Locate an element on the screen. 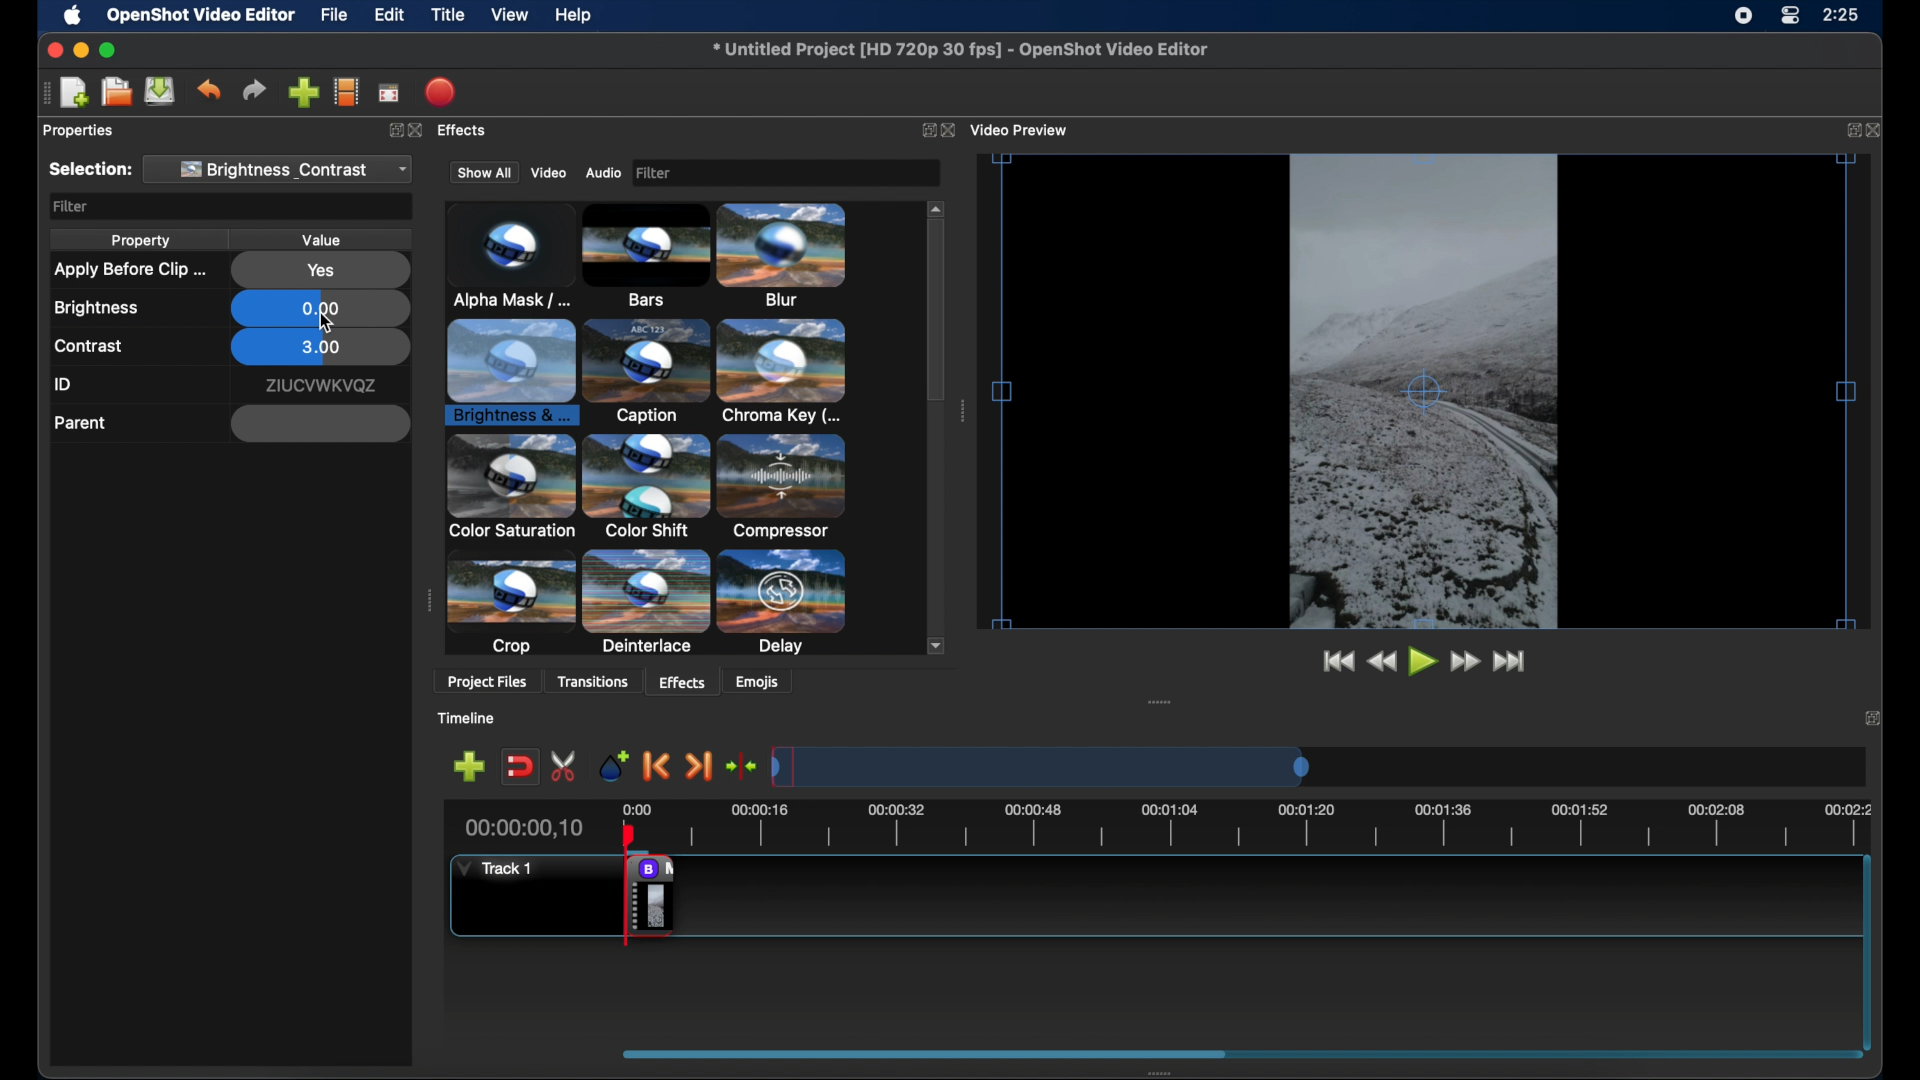  scroll box is located at coordinates (1066, 1052).